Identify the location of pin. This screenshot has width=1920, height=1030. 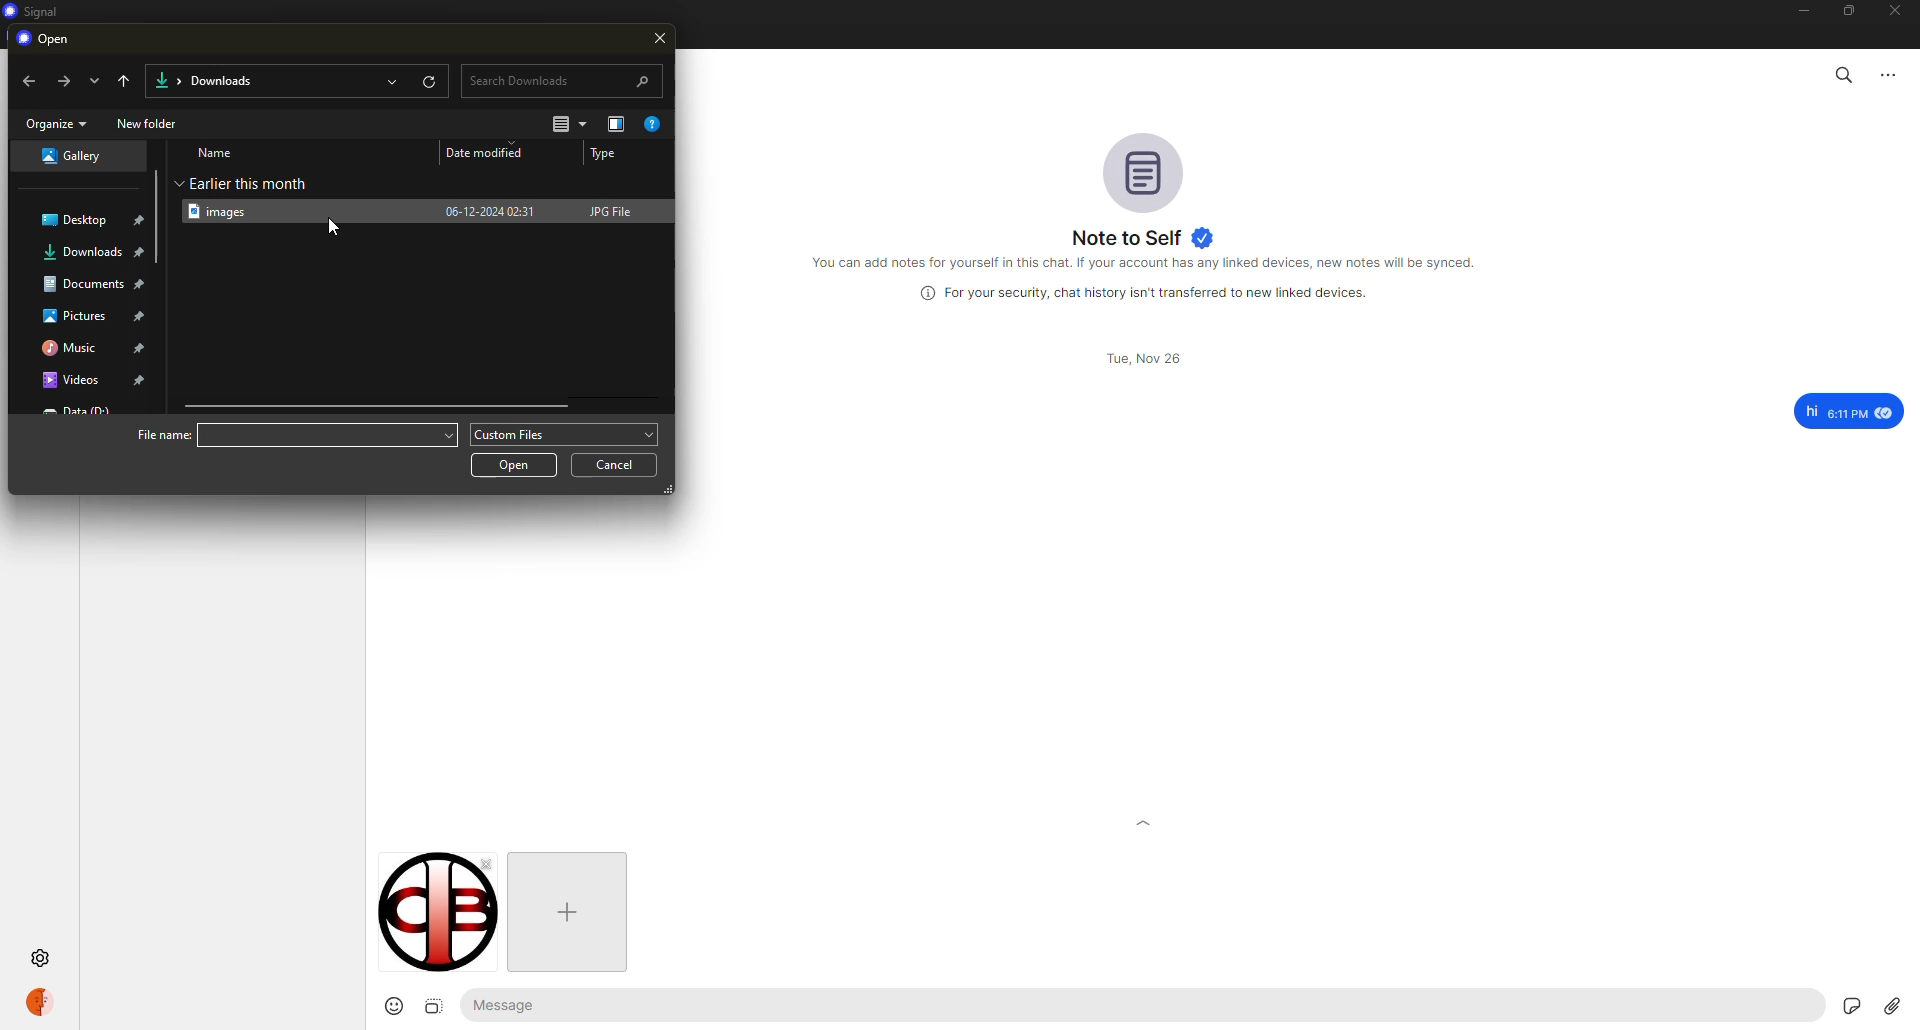
(141, 318).